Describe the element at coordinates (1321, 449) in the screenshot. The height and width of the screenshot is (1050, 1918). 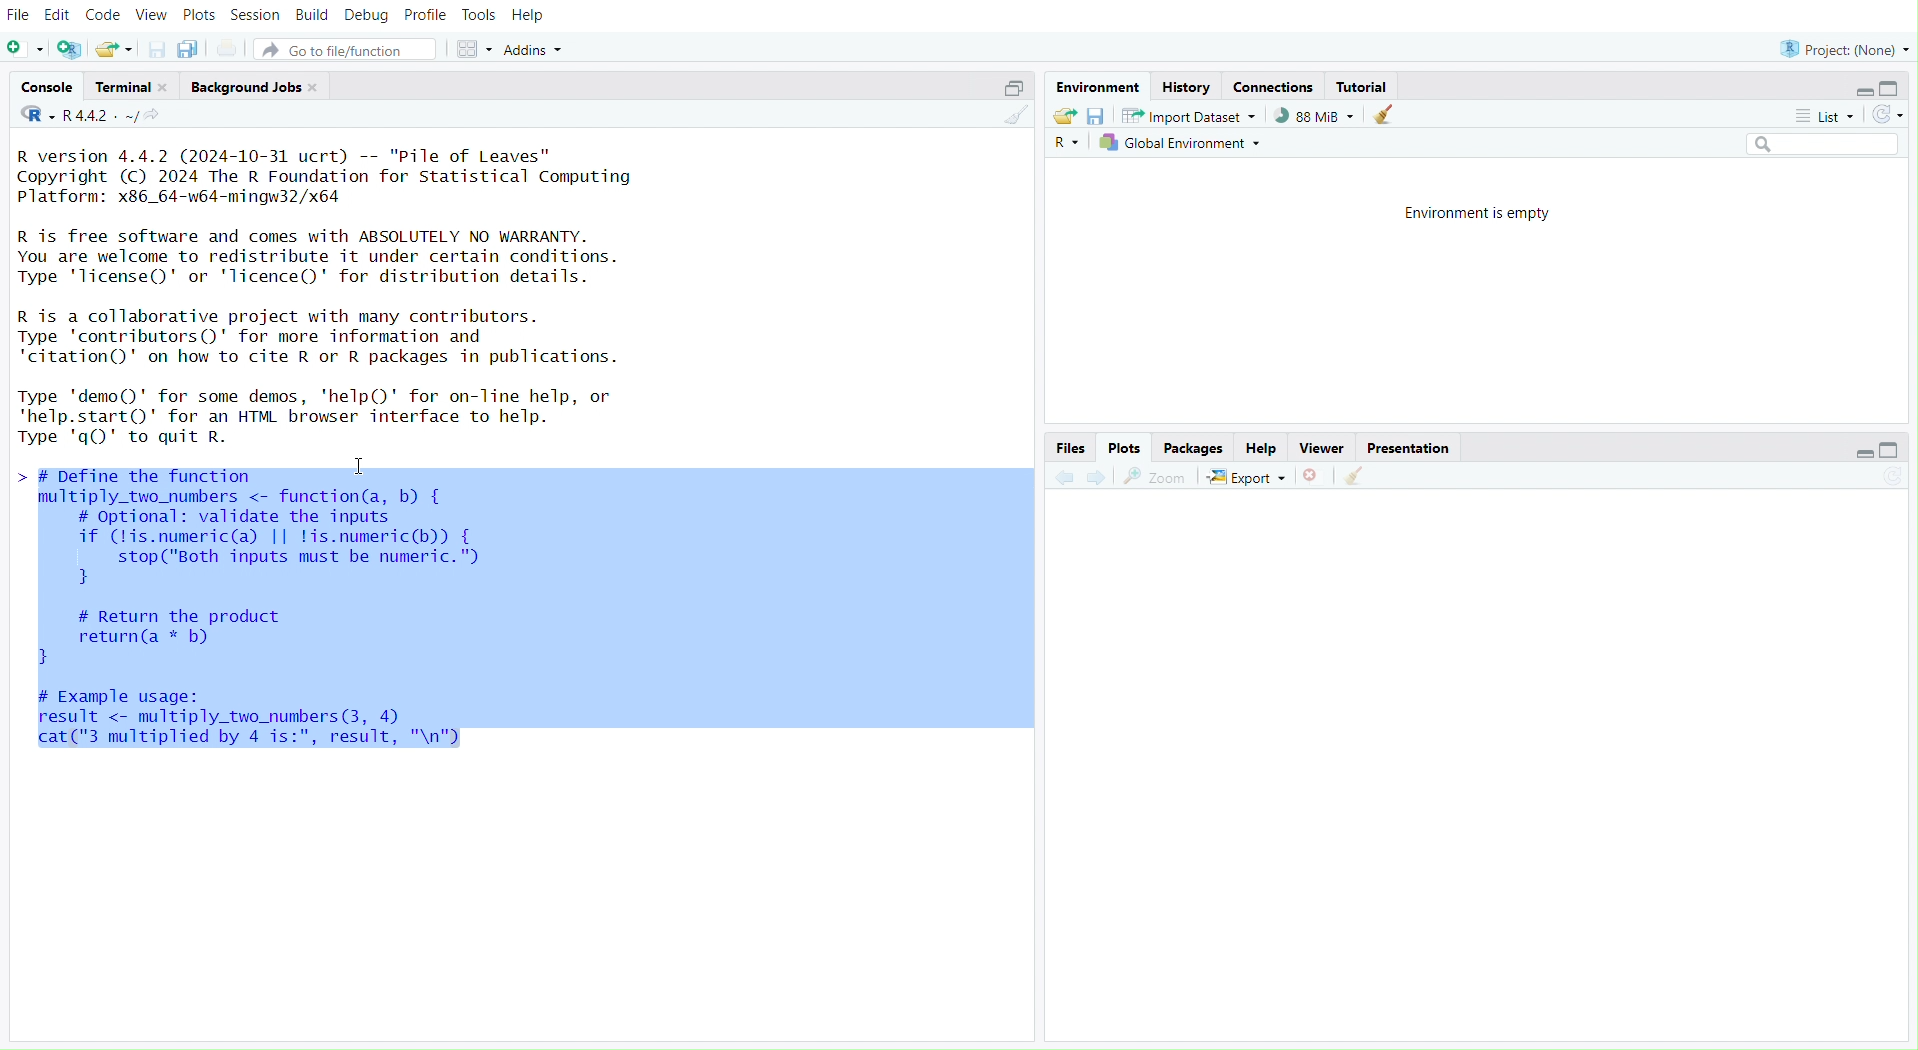
I see `Viewer` at that location.